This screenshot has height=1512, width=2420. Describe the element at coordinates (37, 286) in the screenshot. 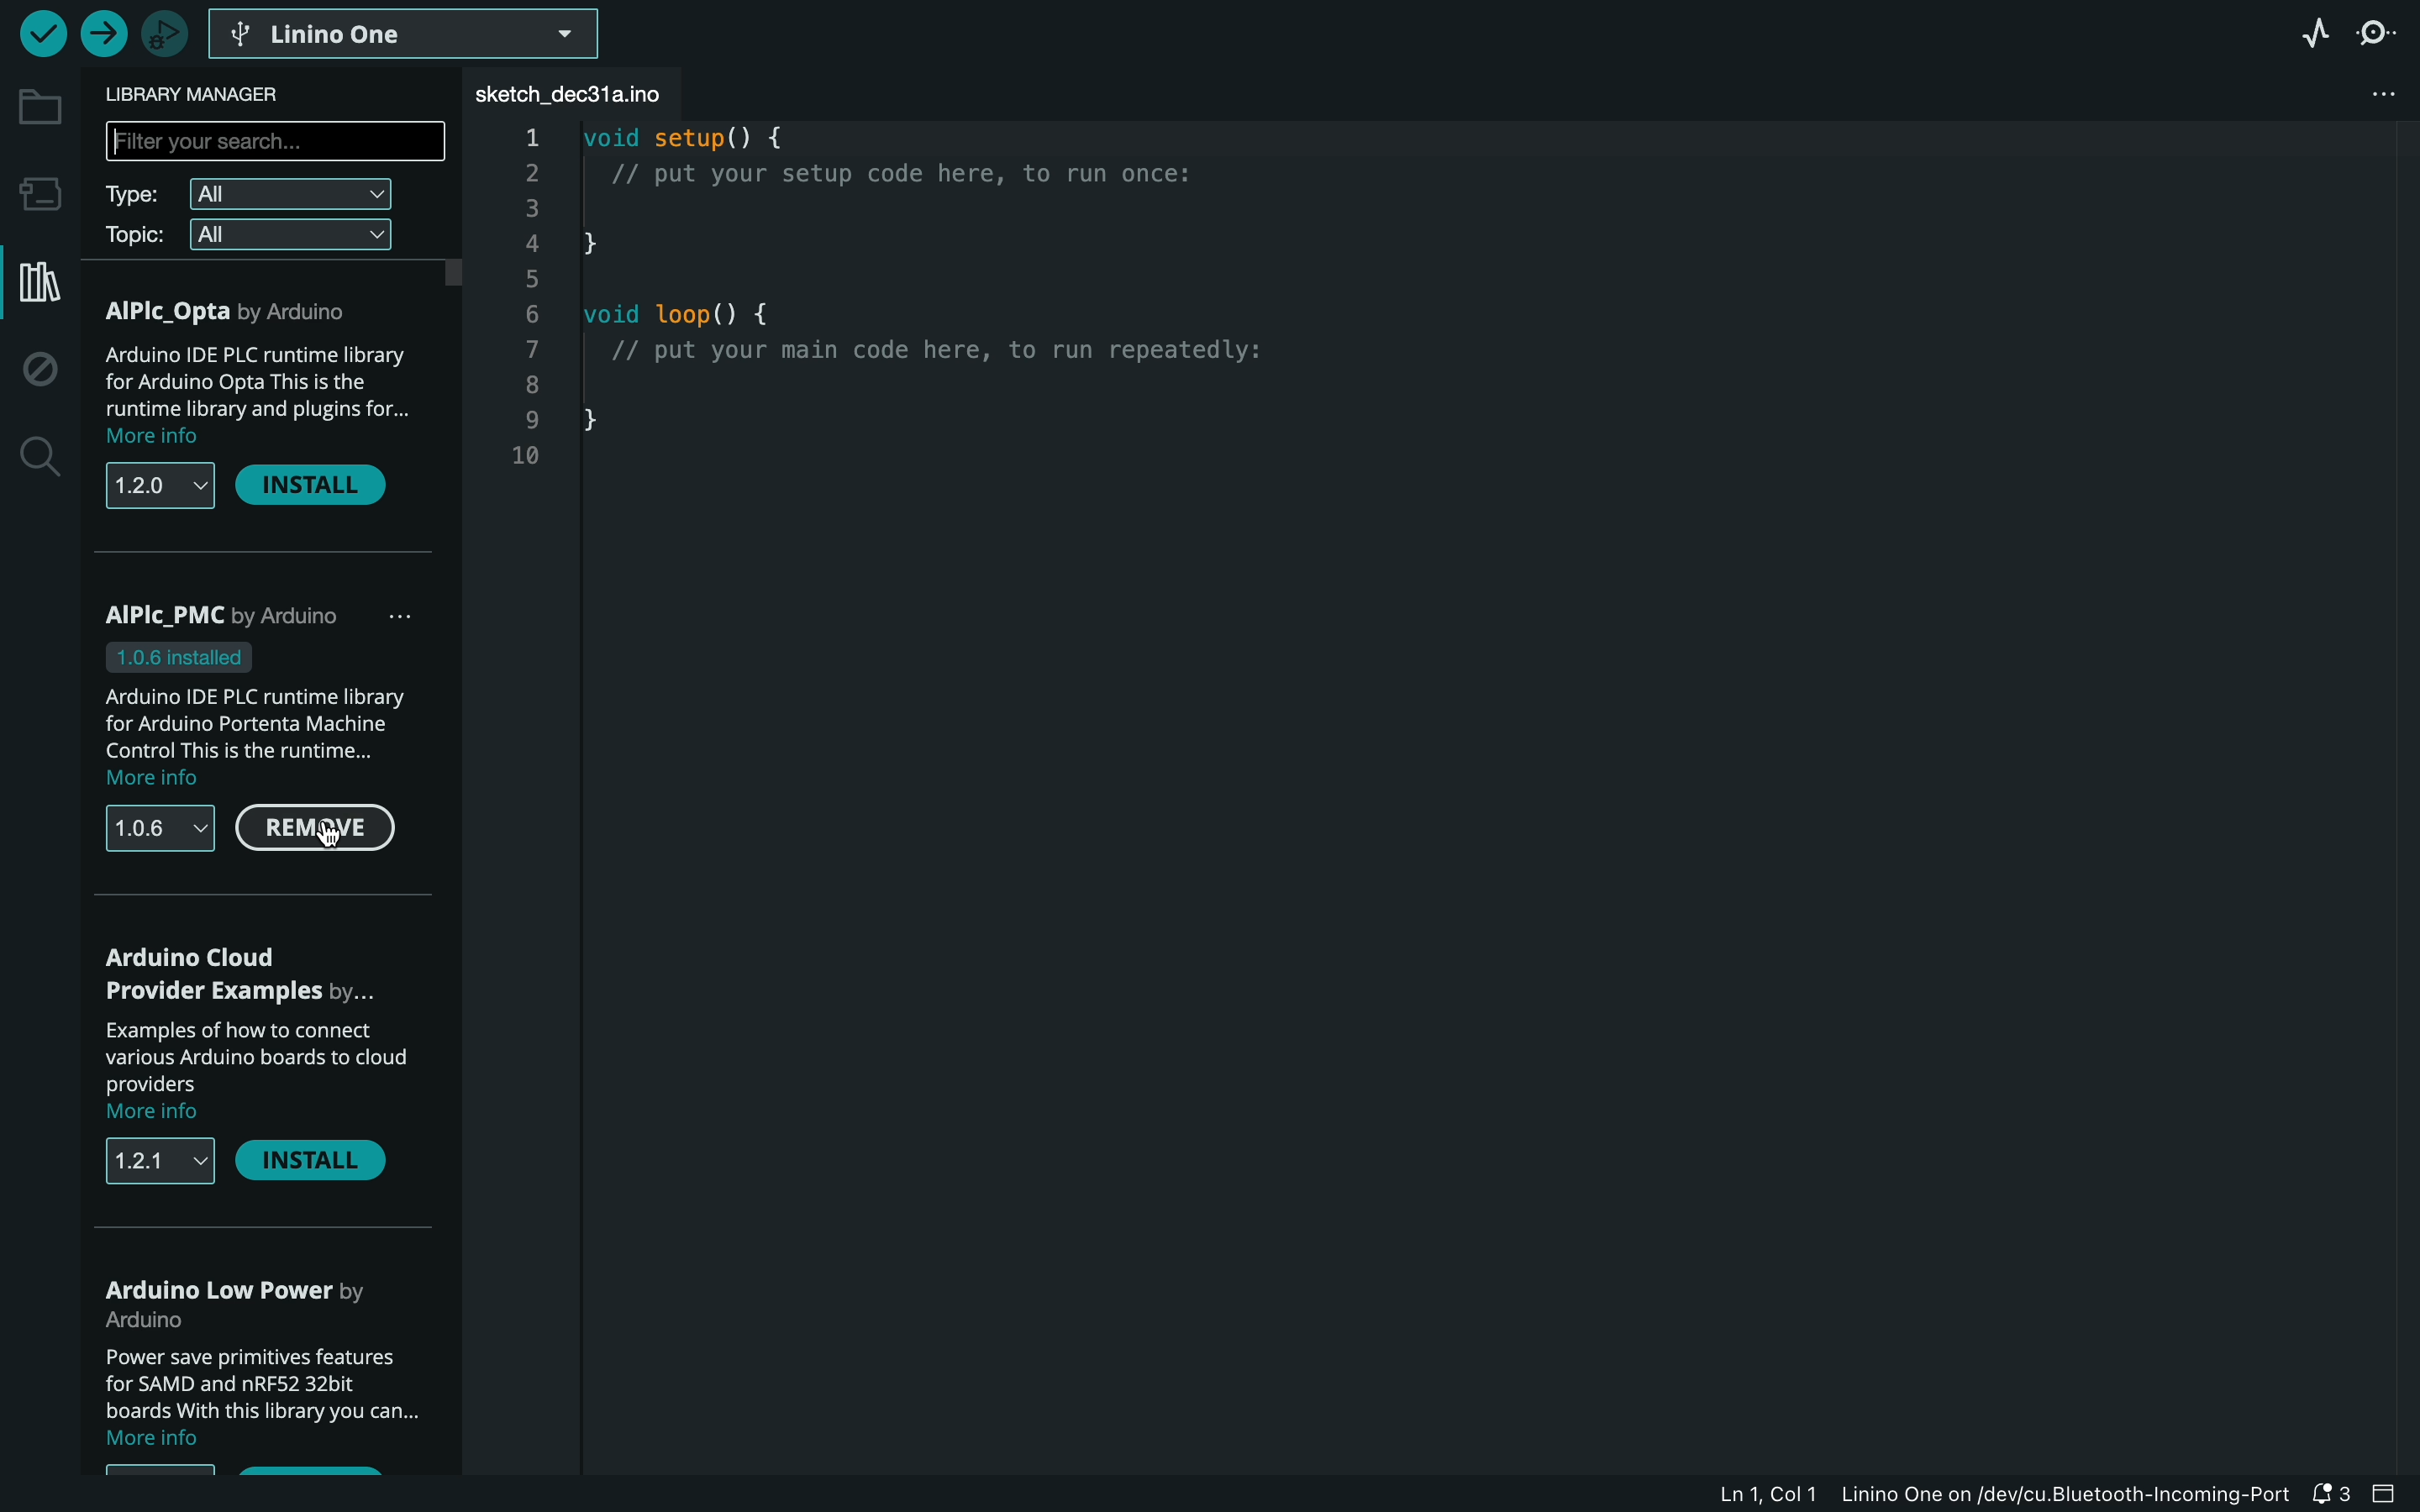

I see `library manager` at that location.